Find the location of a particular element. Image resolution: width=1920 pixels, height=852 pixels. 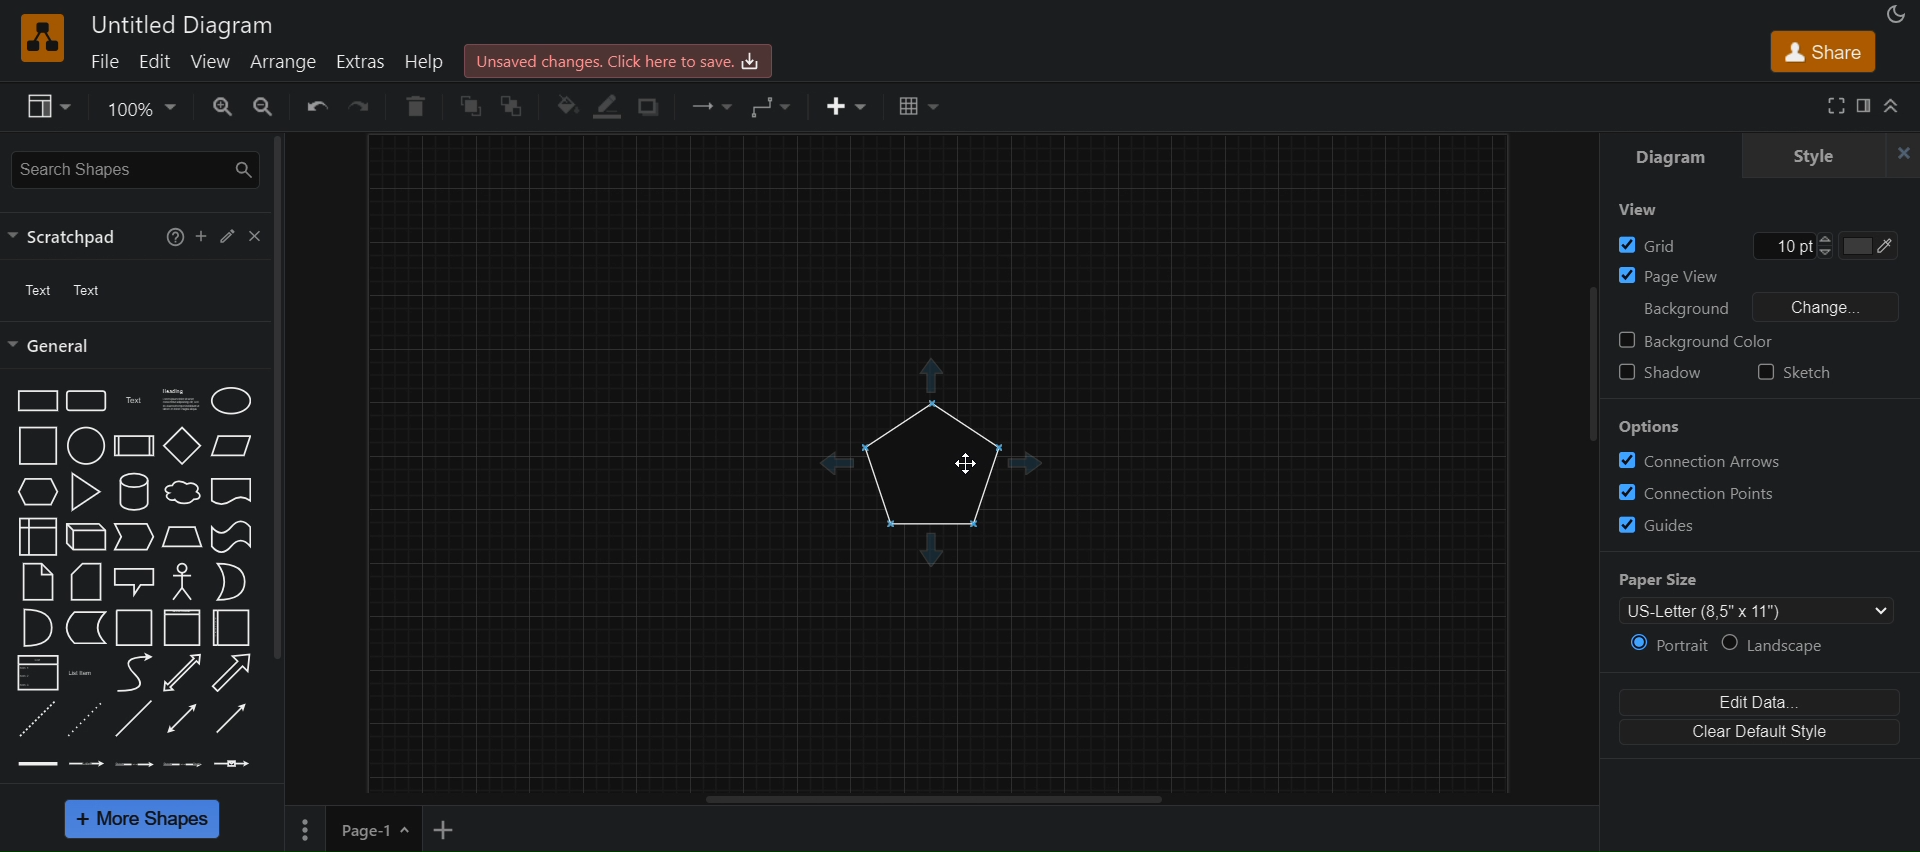

fullscreen is located at coordinates (1838, 105).